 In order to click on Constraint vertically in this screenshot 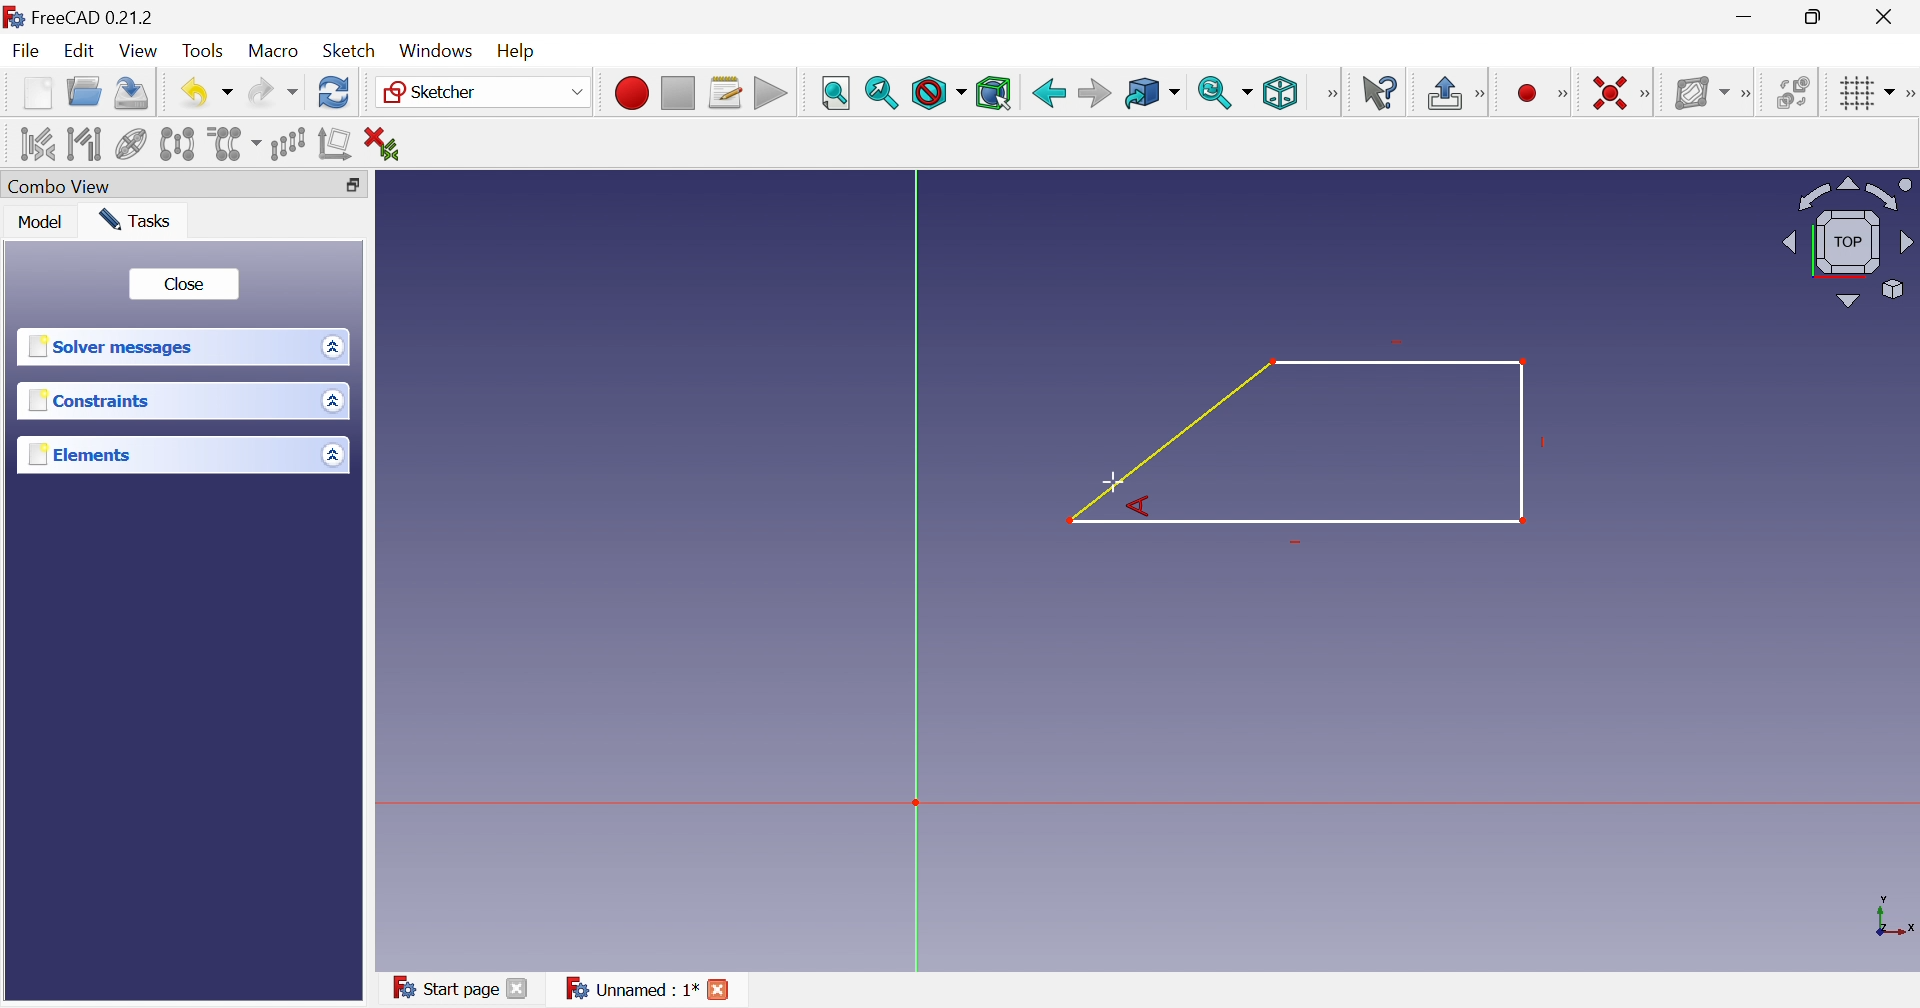, I will do `click(1539, 91)`.